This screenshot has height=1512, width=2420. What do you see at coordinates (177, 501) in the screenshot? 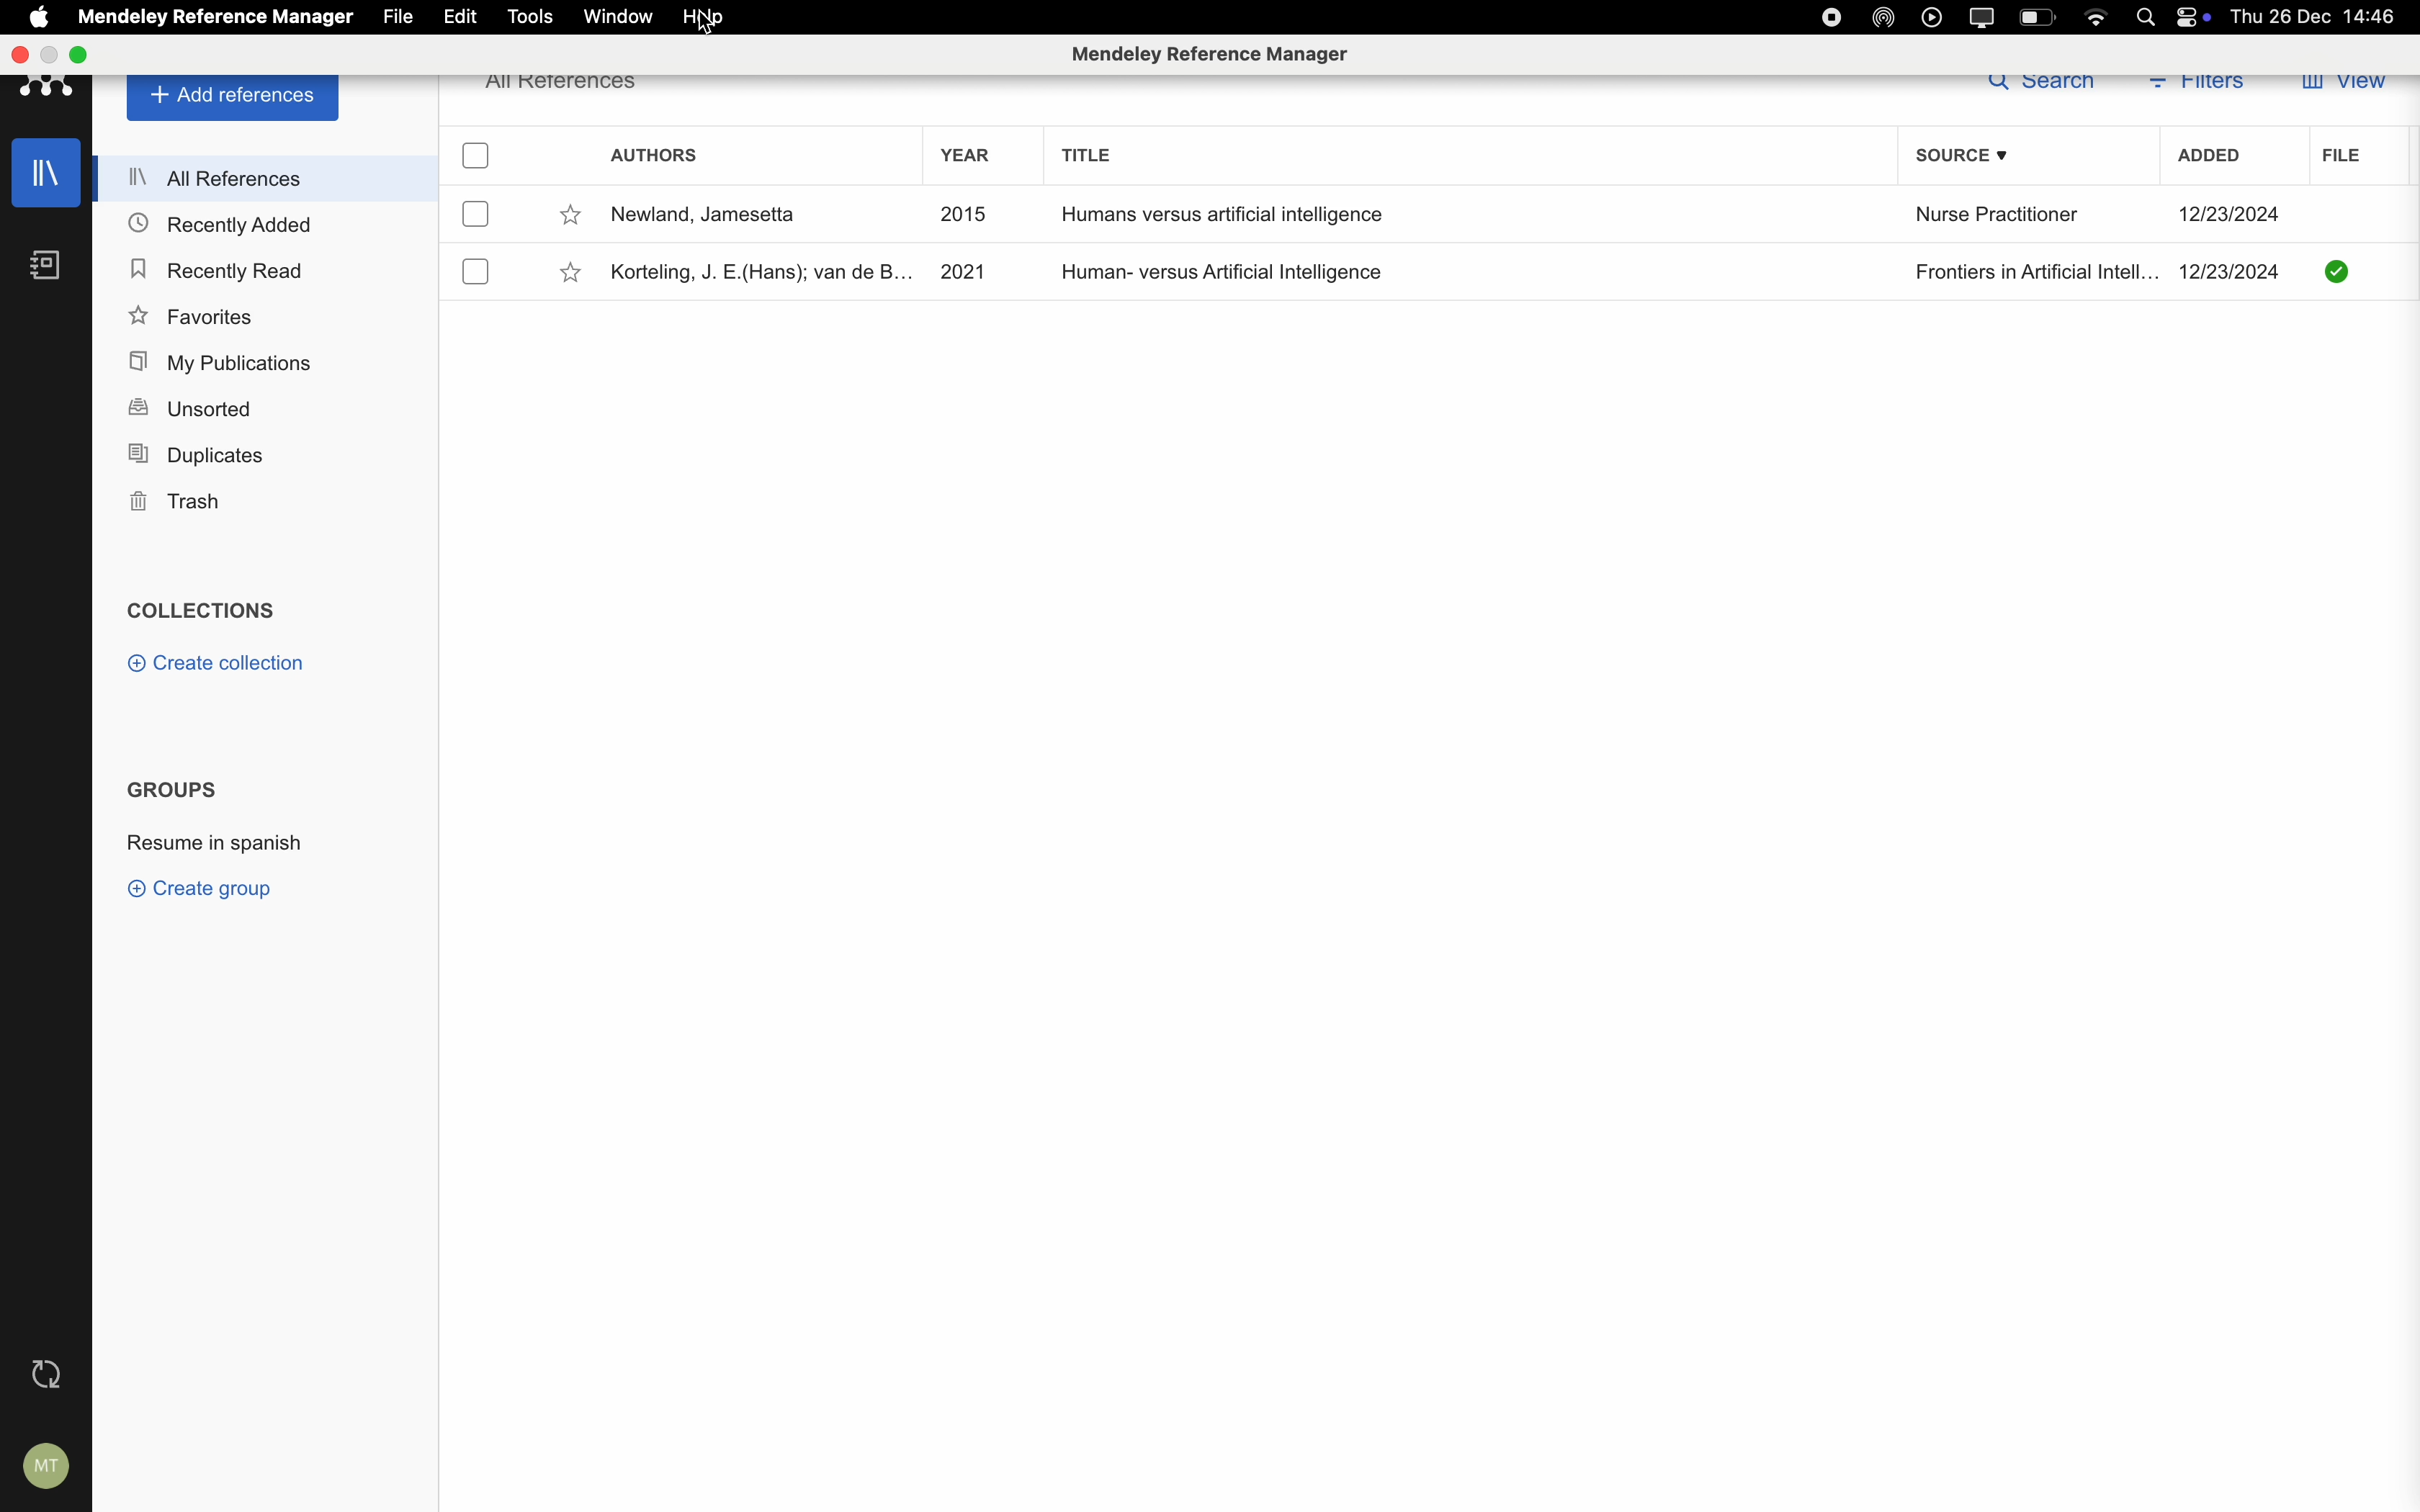
I see `Trash` at bounding box center [177, 501].